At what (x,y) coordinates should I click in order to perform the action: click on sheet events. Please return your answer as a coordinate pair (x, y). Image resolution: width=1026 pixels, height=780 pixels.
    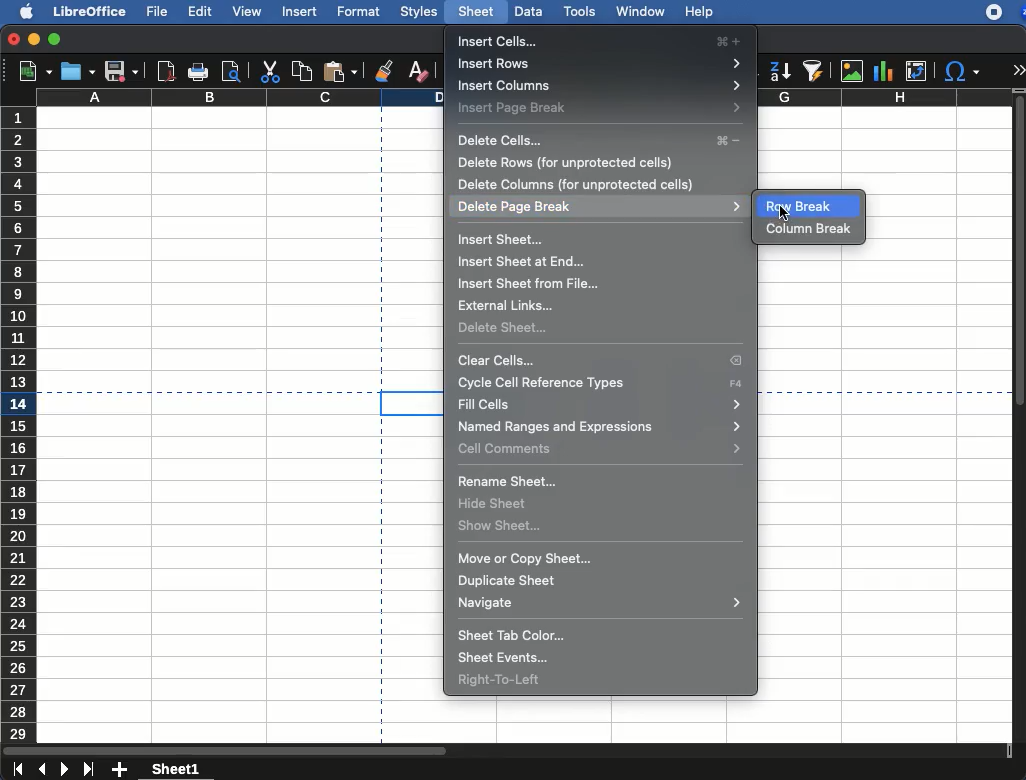
    Looking at the image, I should click on (507, 659).